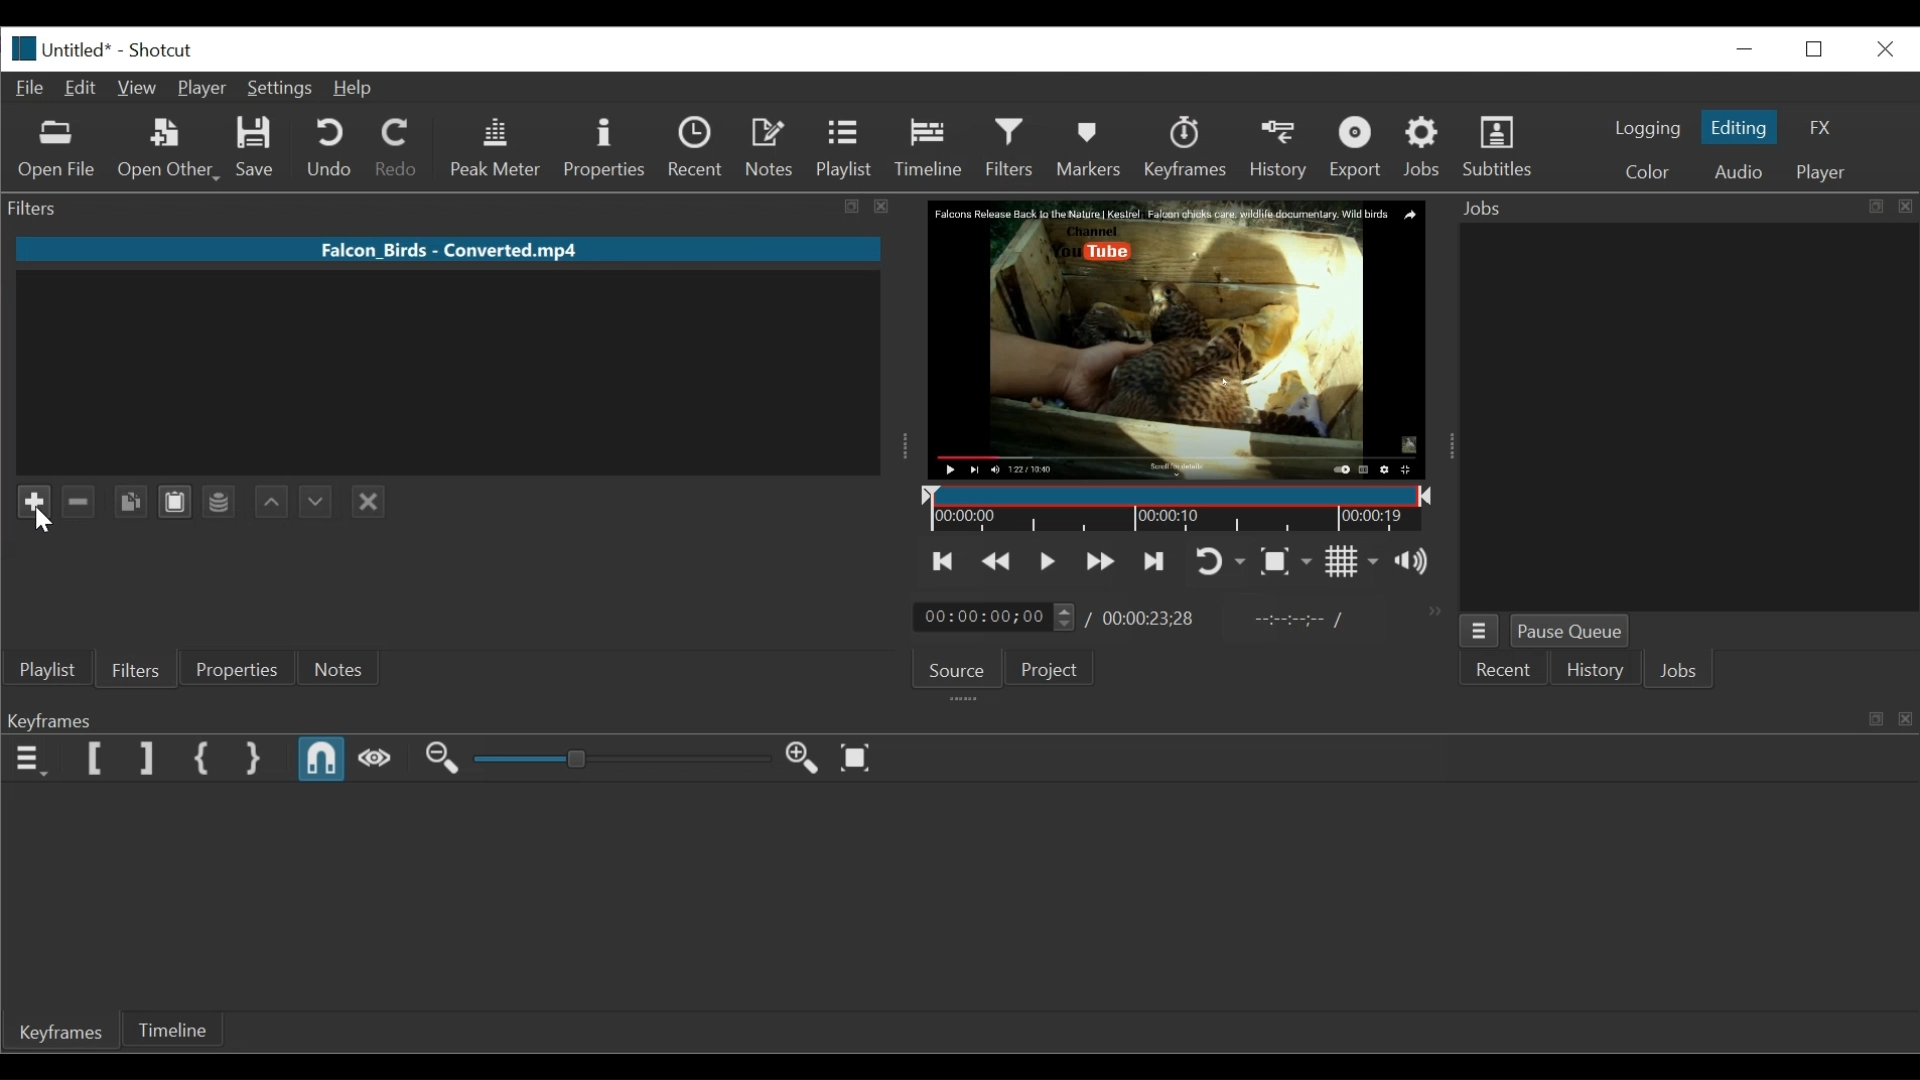  Describe the element at coordinates (255, 148) in the screenshot. I see `Save` at that location.